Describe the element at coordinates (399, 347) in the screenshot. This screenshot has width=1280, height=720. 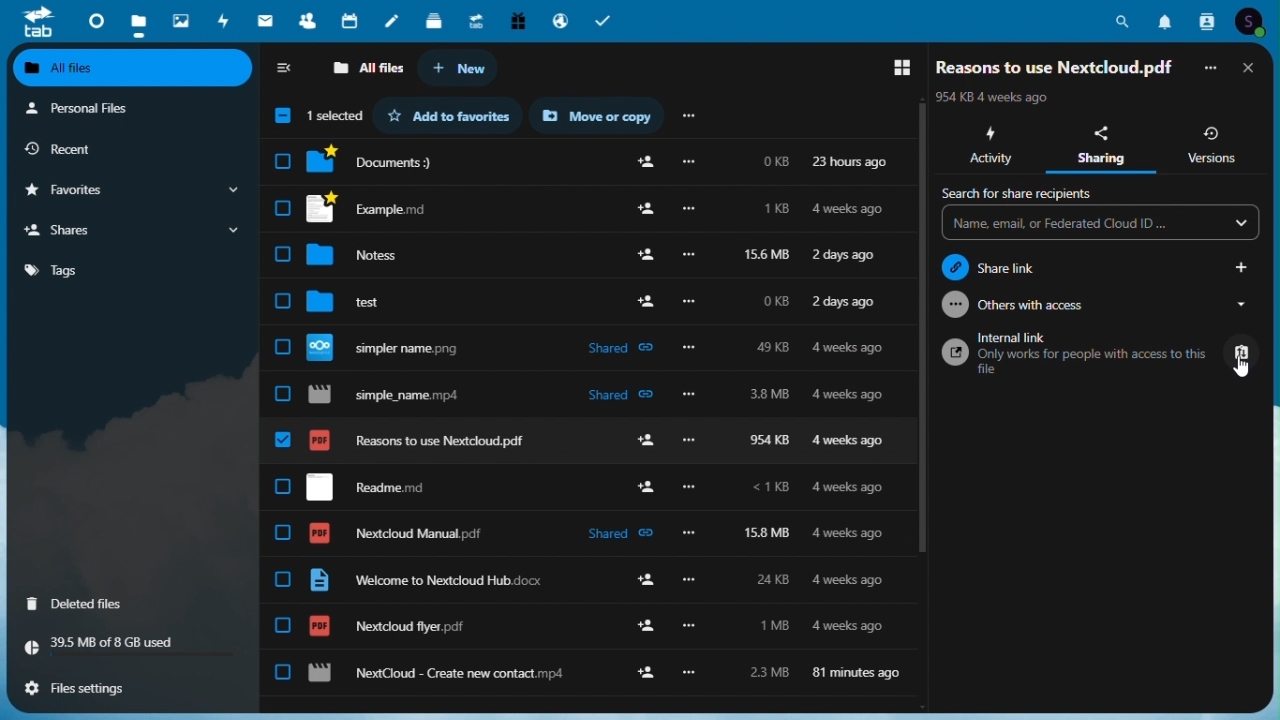
I see `simpler name.png` at that location.